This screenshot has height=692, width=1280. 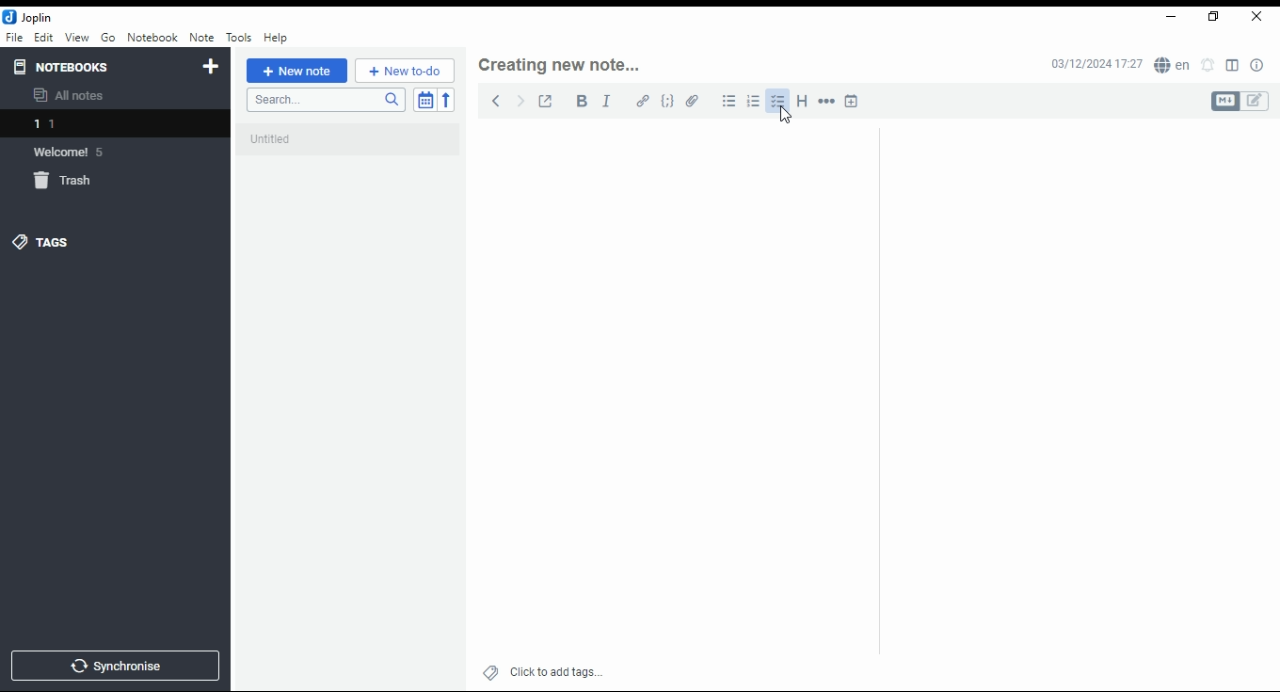 What do you see at coordinates (78, 38) in the screenshot?
I see `view` at bounding box center [78, 38].